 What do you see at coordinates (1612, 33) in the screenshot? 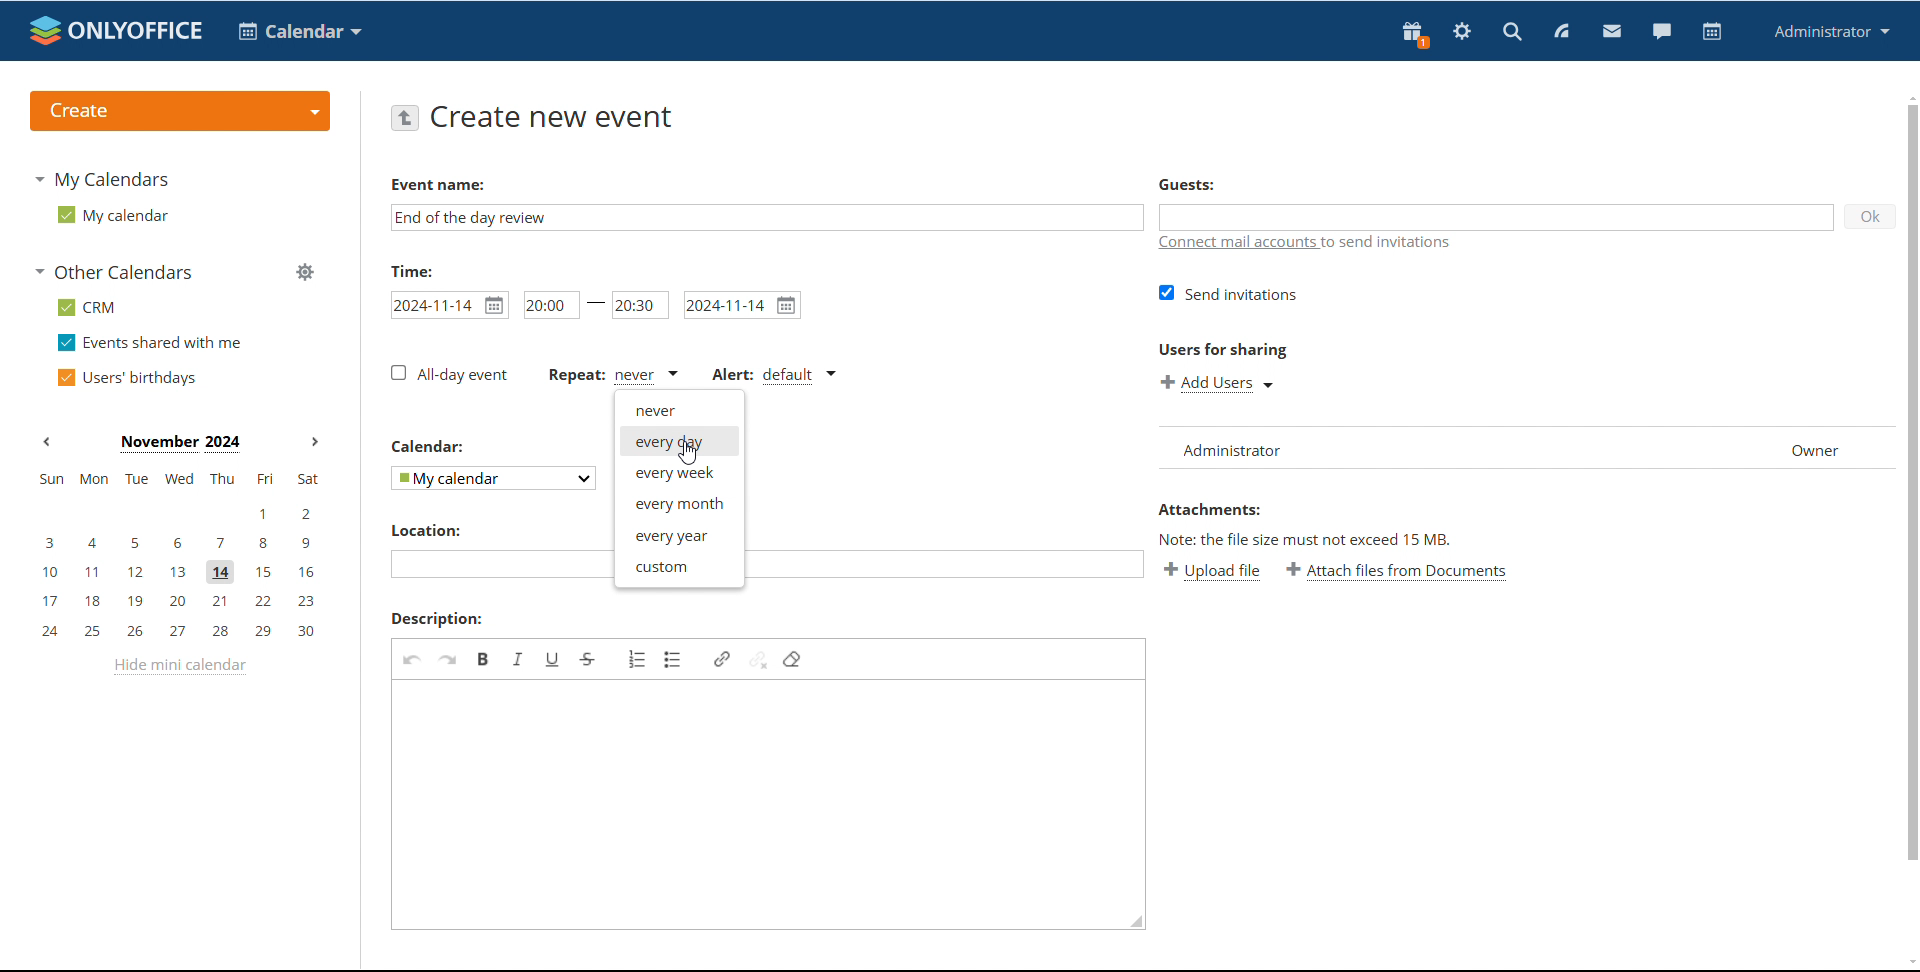
I see `mail` at bounding box center [1612, 33].